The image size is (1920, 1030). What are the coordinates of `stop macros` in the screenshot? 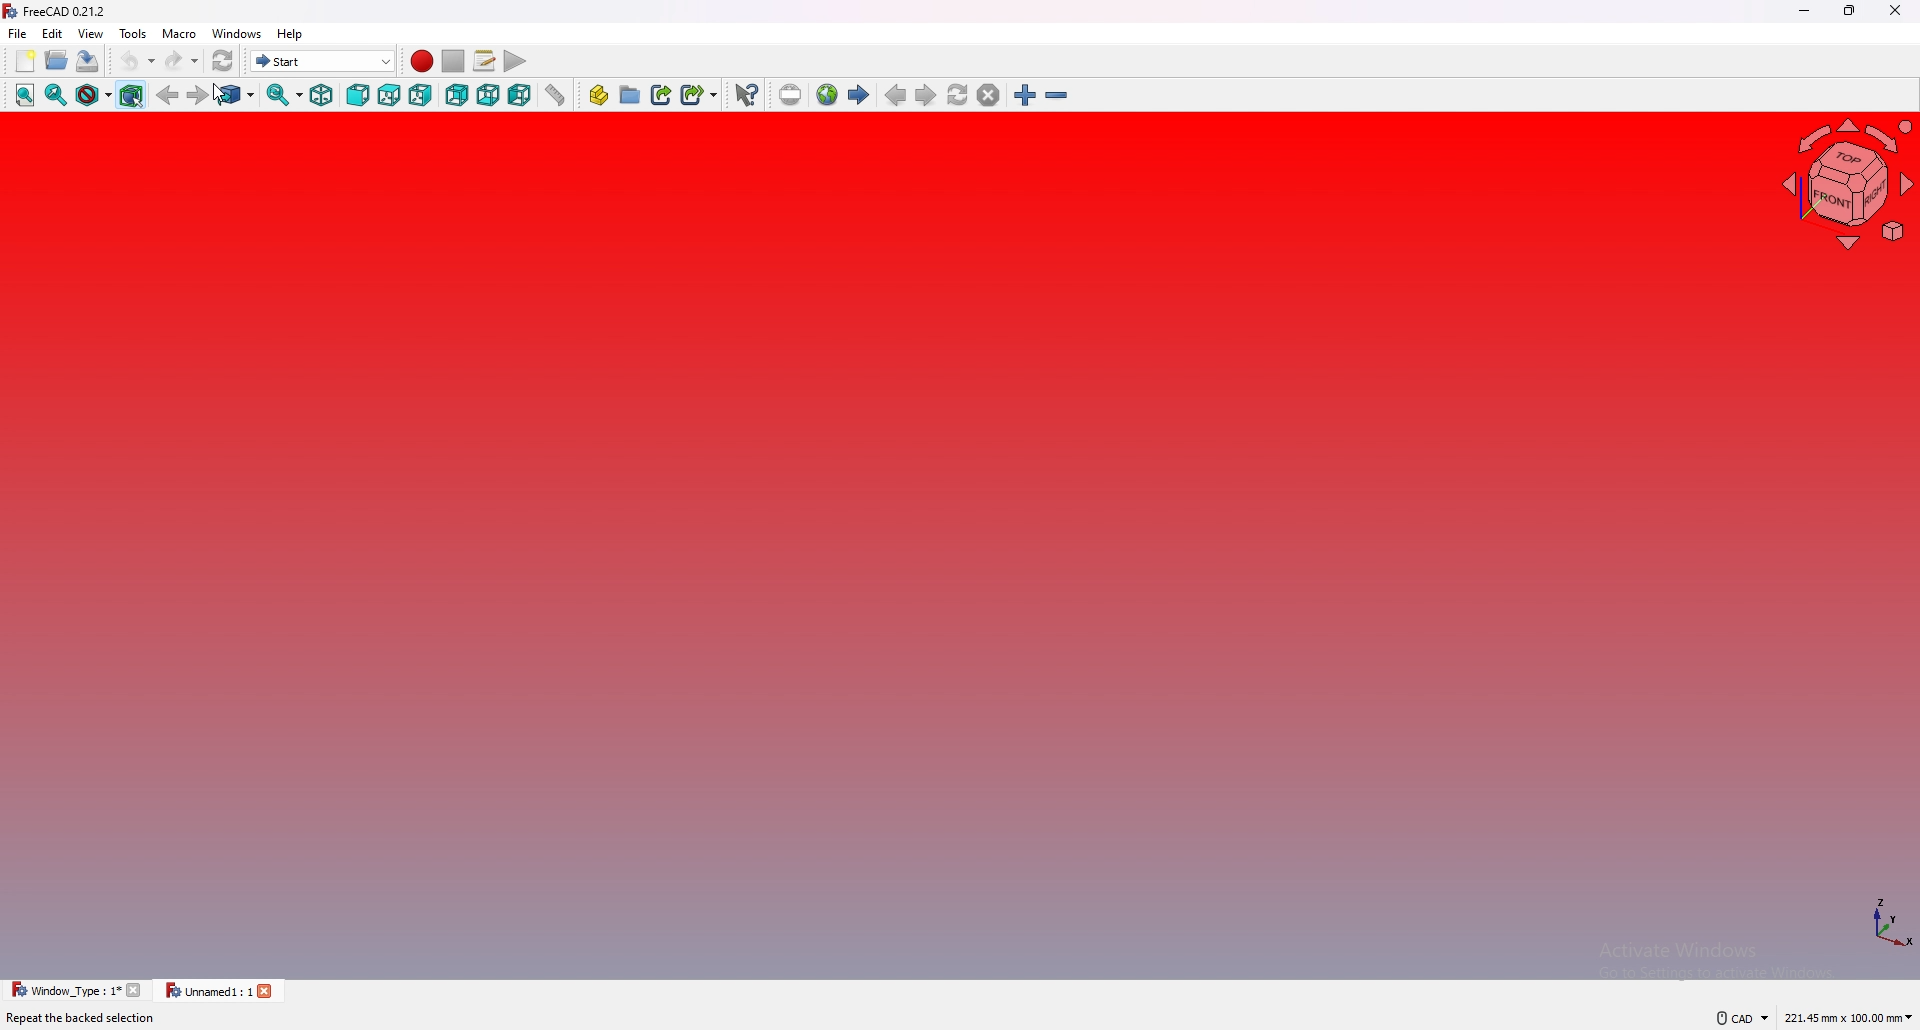 It's located at (454, 61).